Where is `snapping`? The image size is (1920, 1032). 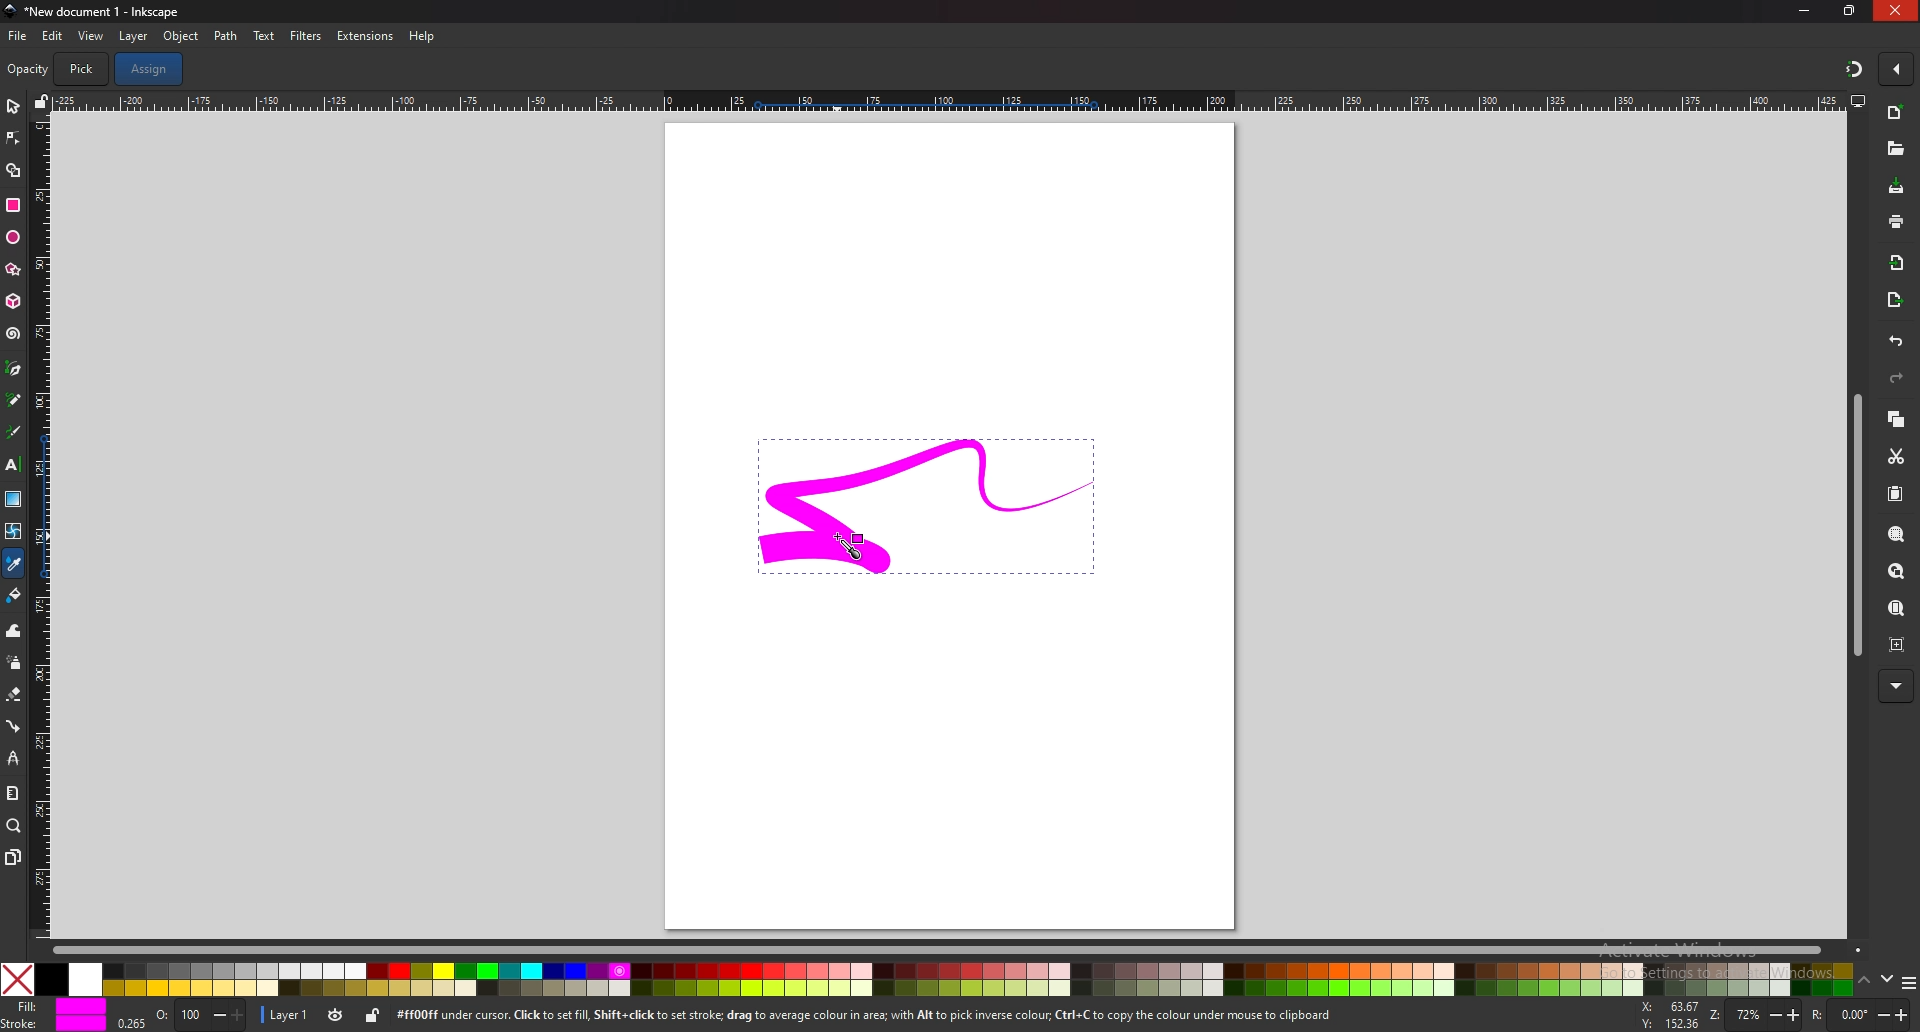
snapping is located at coordinates (1856, 69).